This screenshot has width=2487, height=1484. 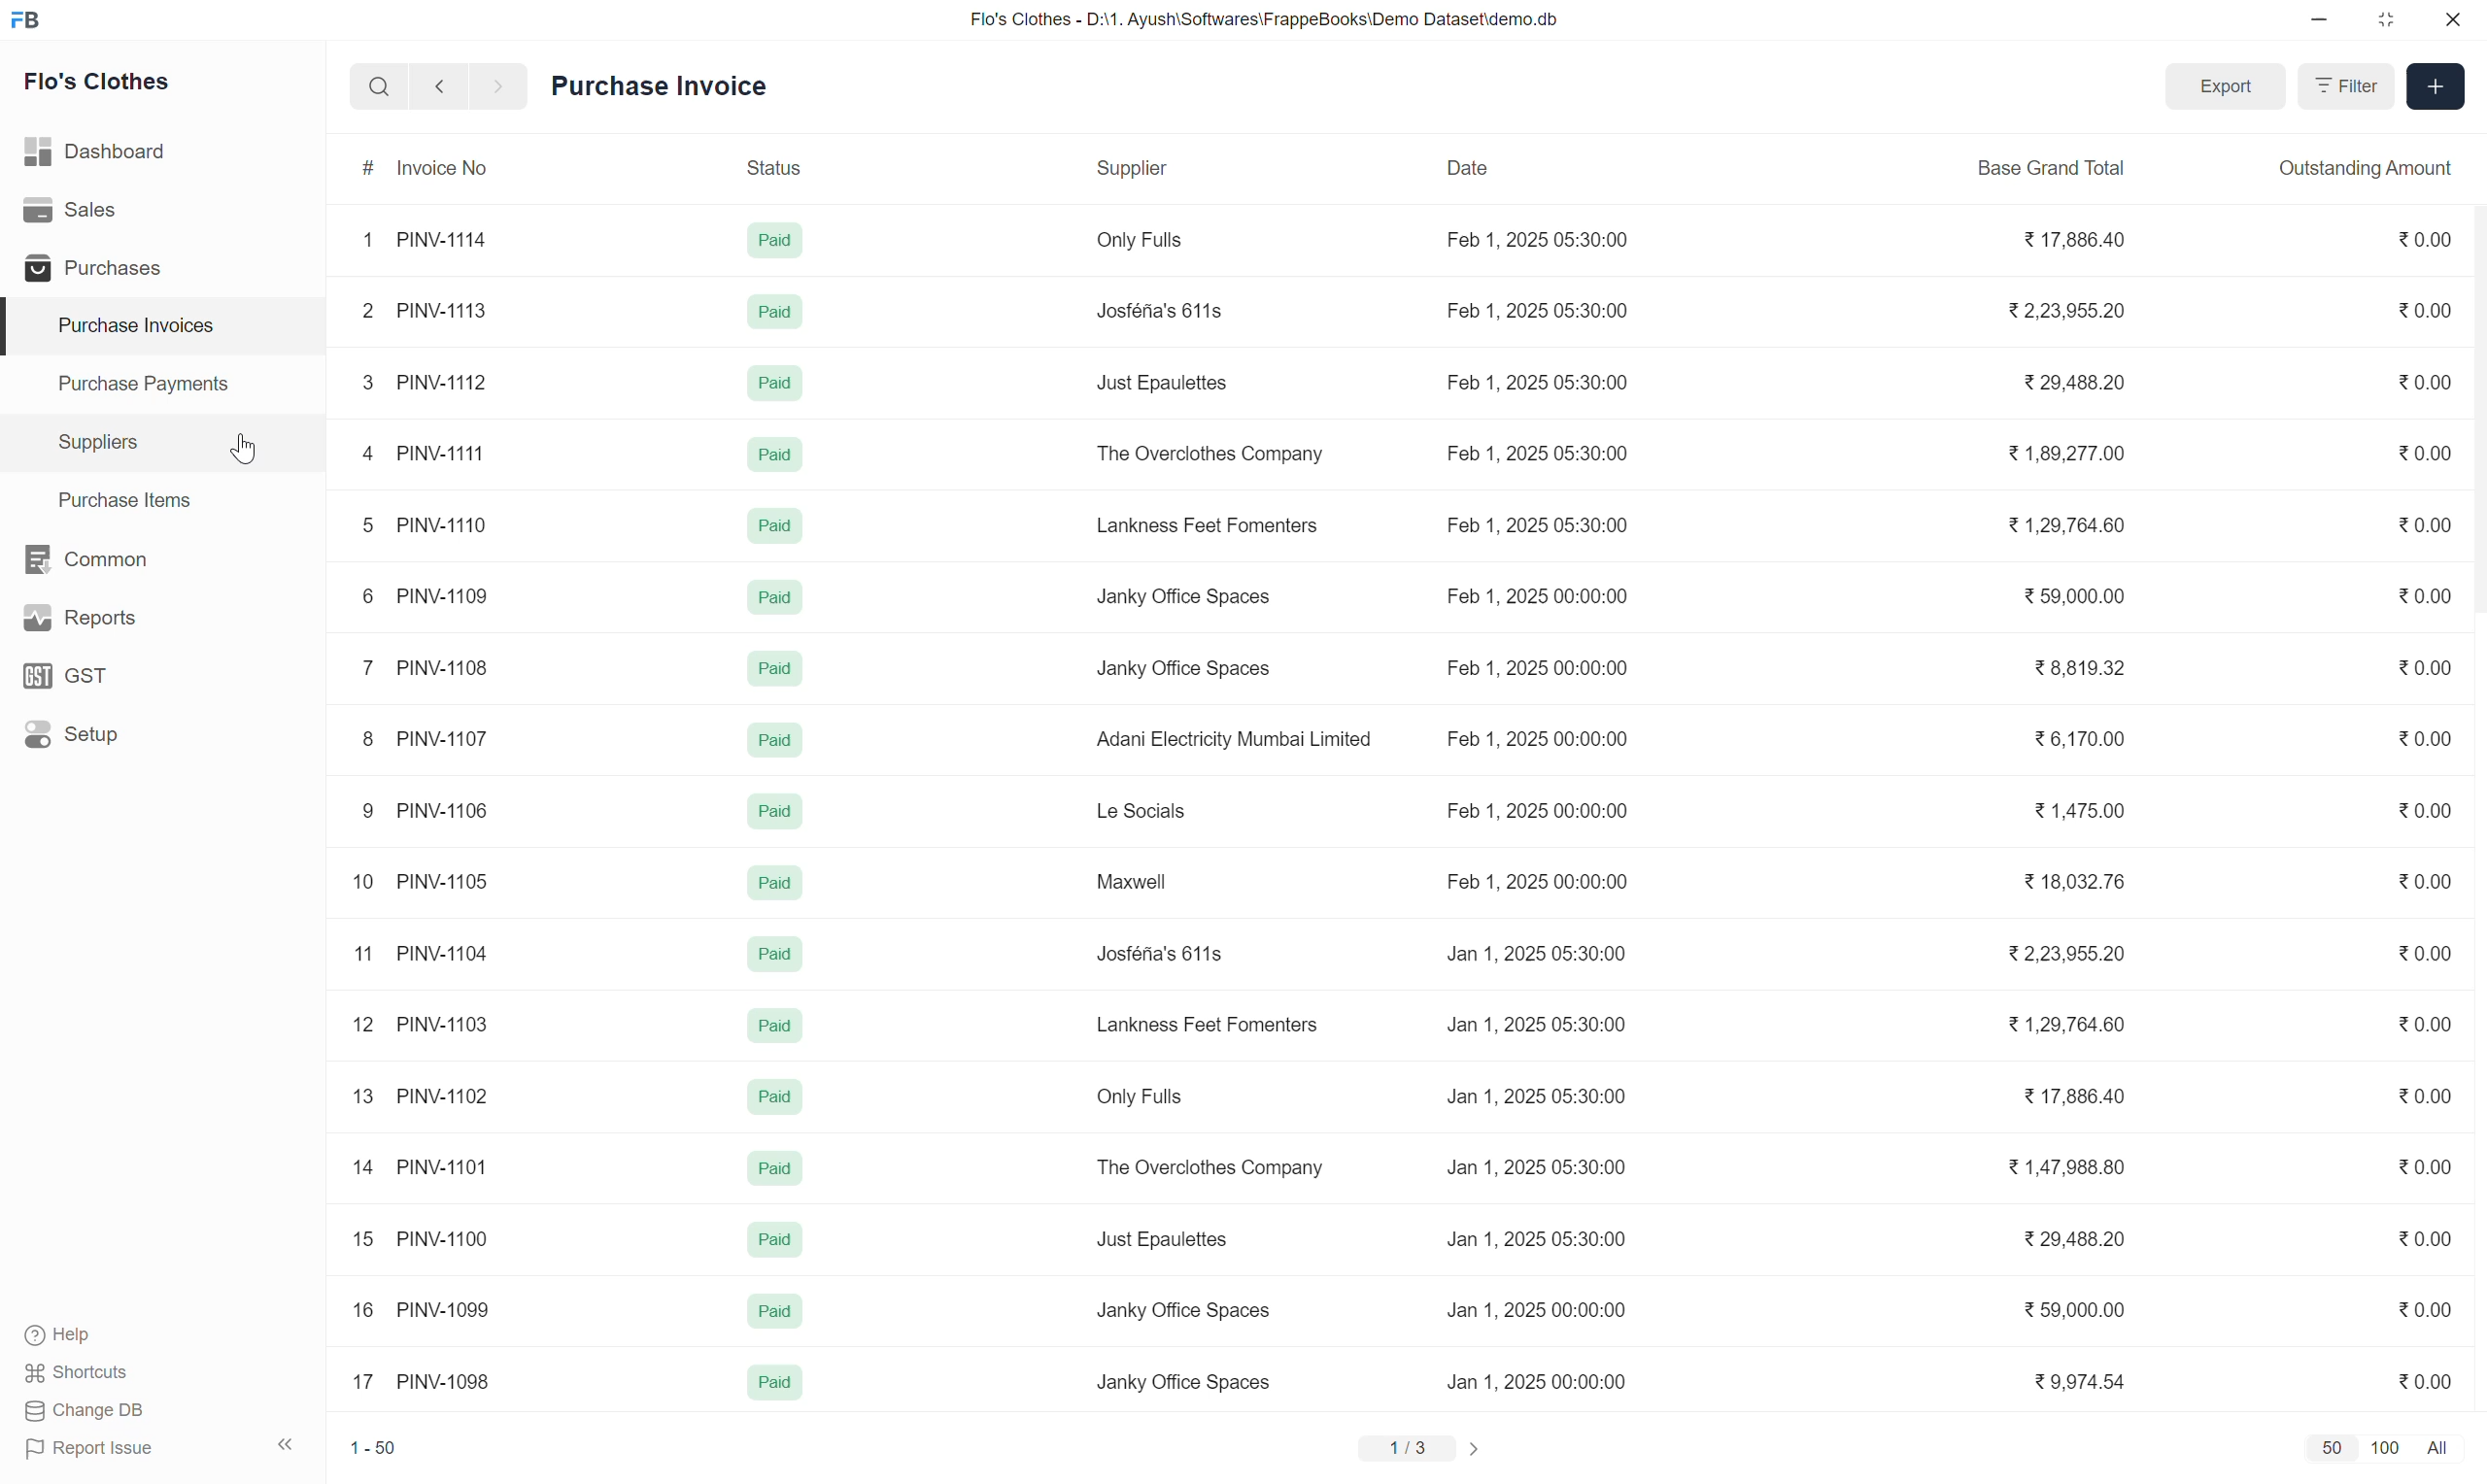 I want to click on 0.00, so click(x=2425, y=454).